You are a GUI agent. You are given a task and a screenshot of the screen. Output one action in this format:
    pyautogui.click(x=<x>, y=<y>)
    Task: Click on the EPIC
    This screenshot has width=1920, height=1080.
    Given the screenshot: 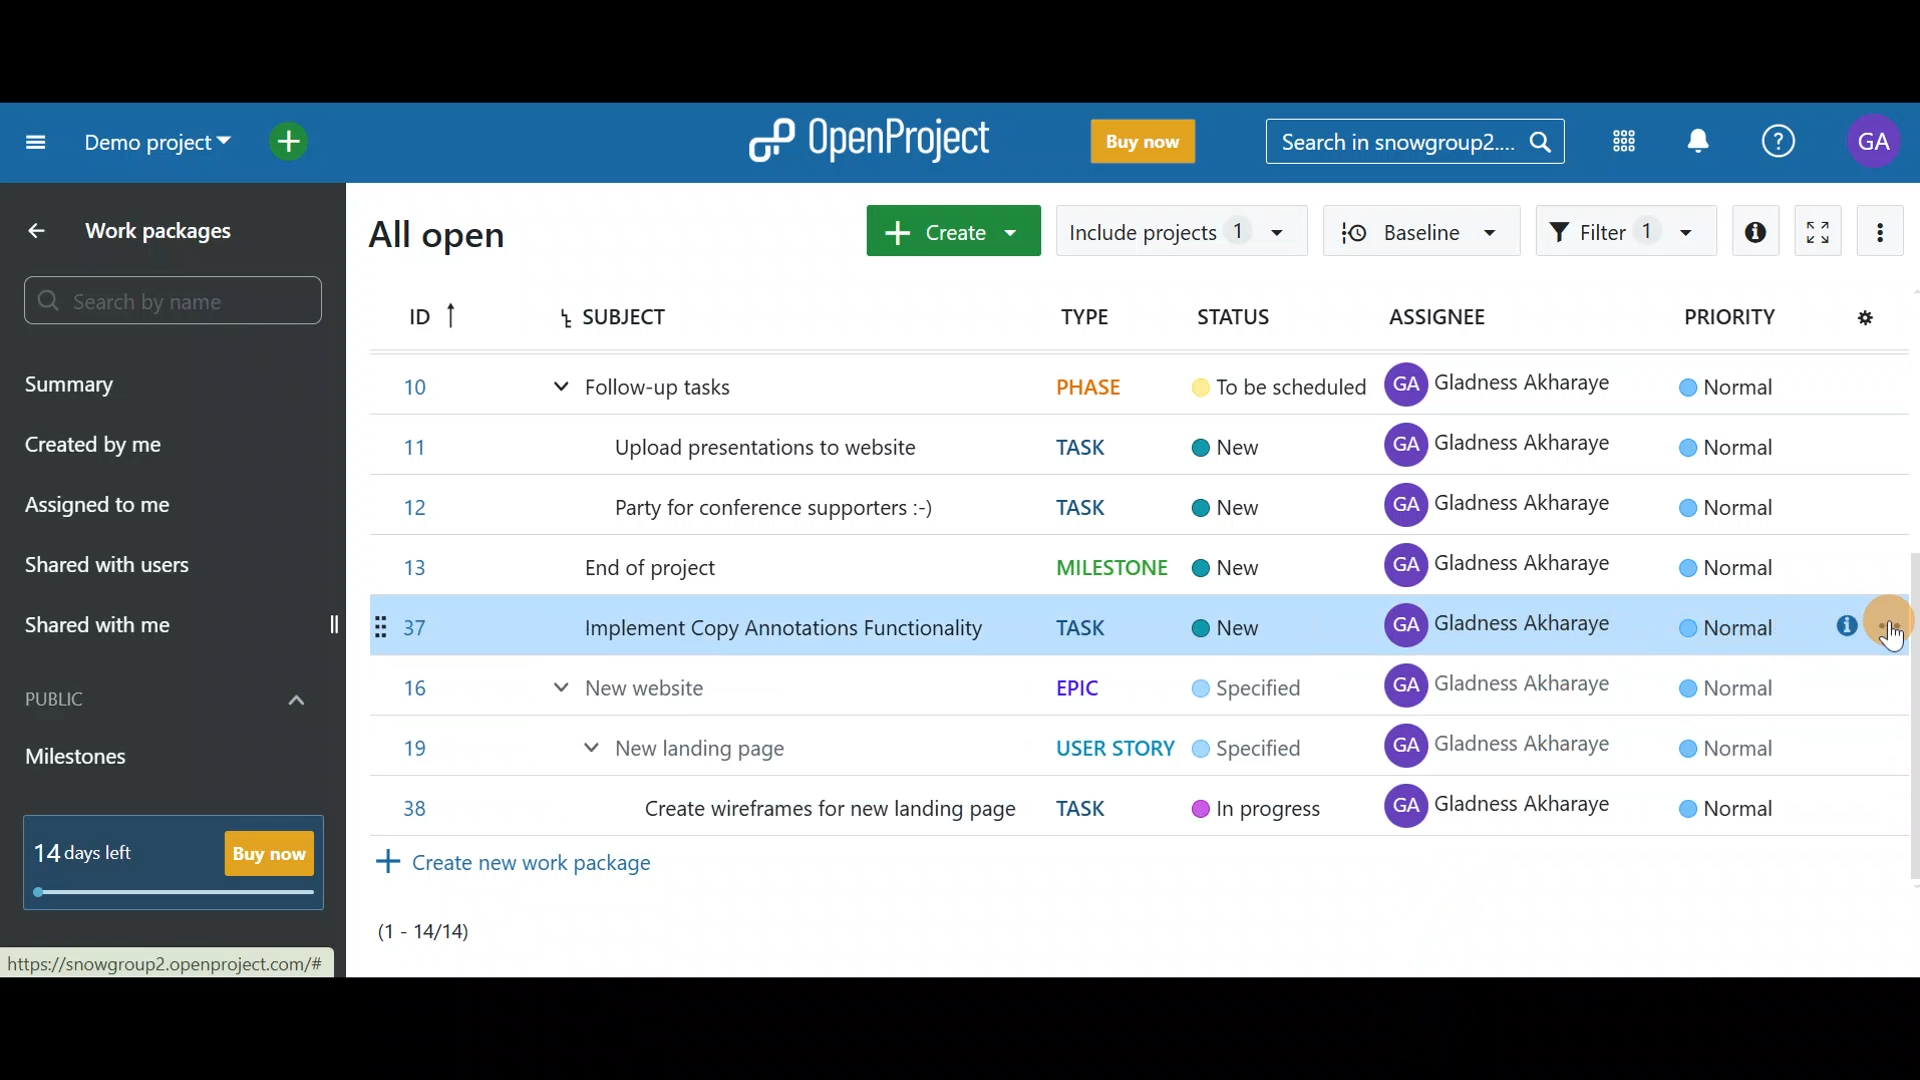 What is the action you would take?
    pyautogui.click(x=1084, y=687)
    